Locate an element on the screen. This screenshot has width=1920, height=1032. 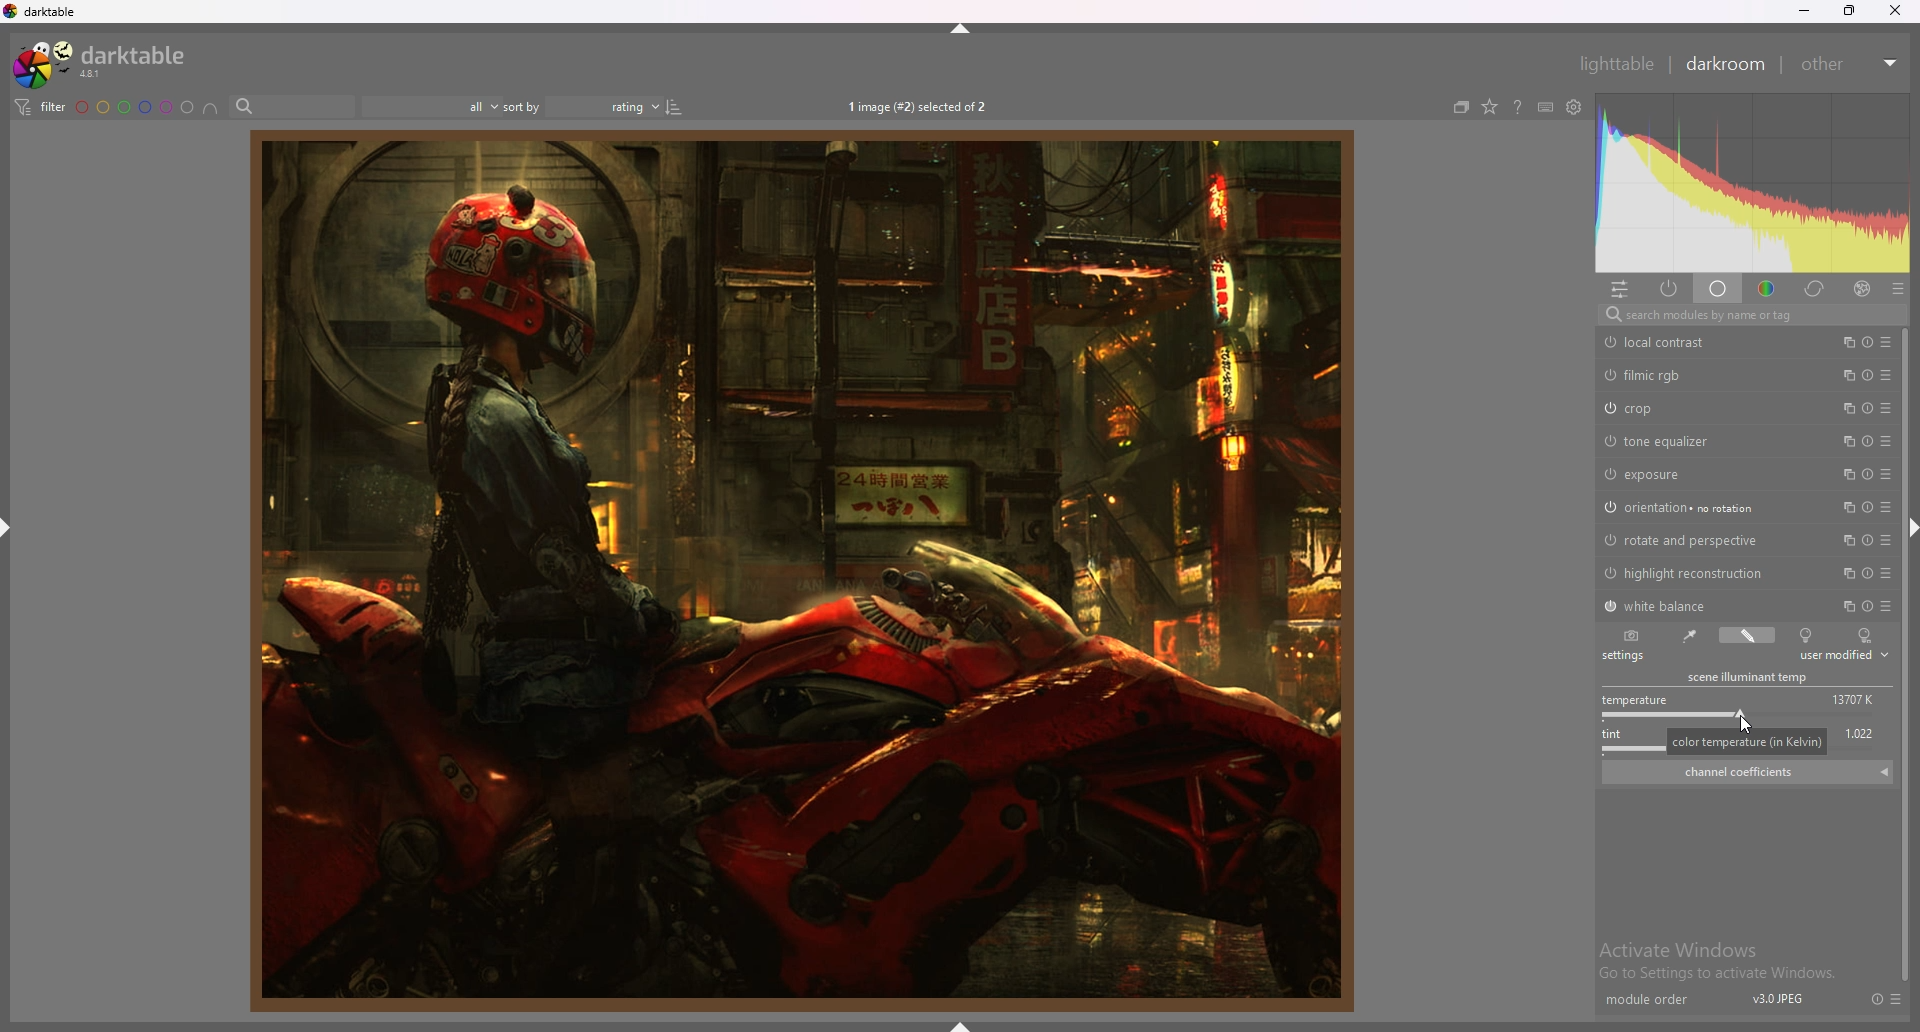
multiple instances action is located at coordinates (1847, 508).